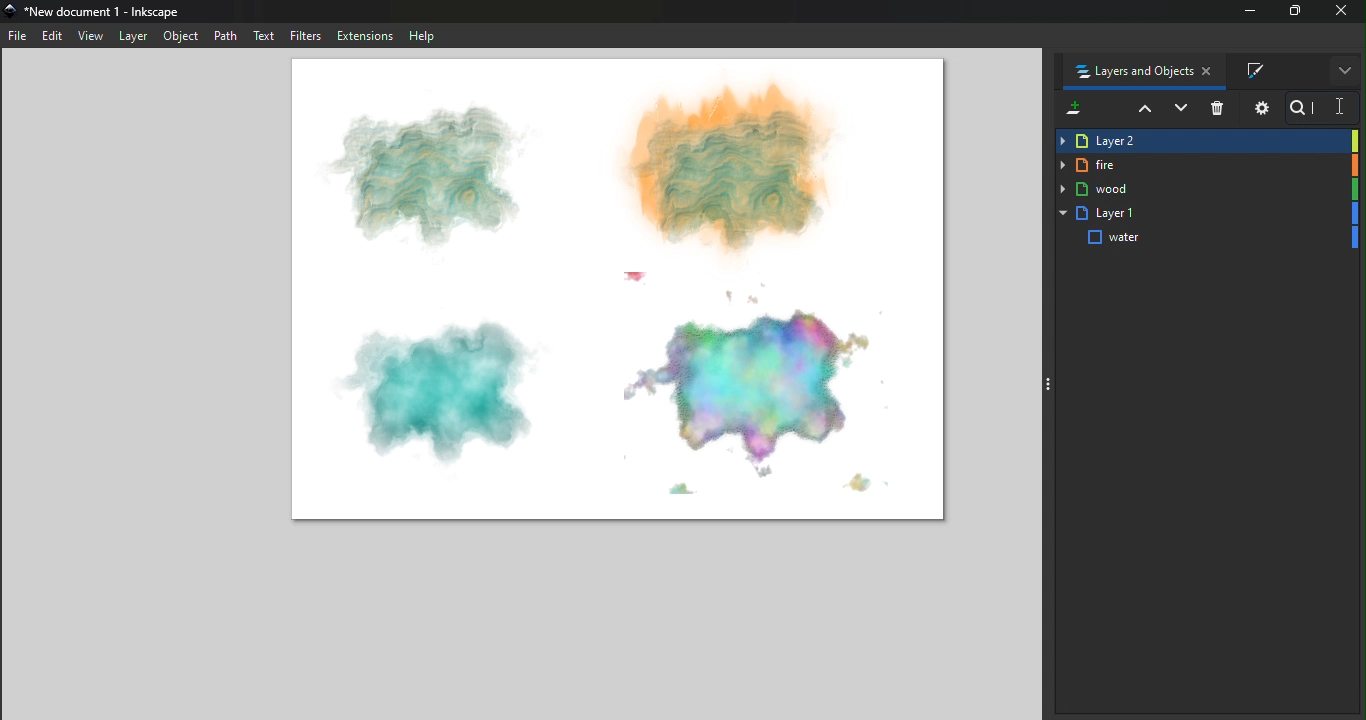  I want to click on app icon, so click(11, 11).